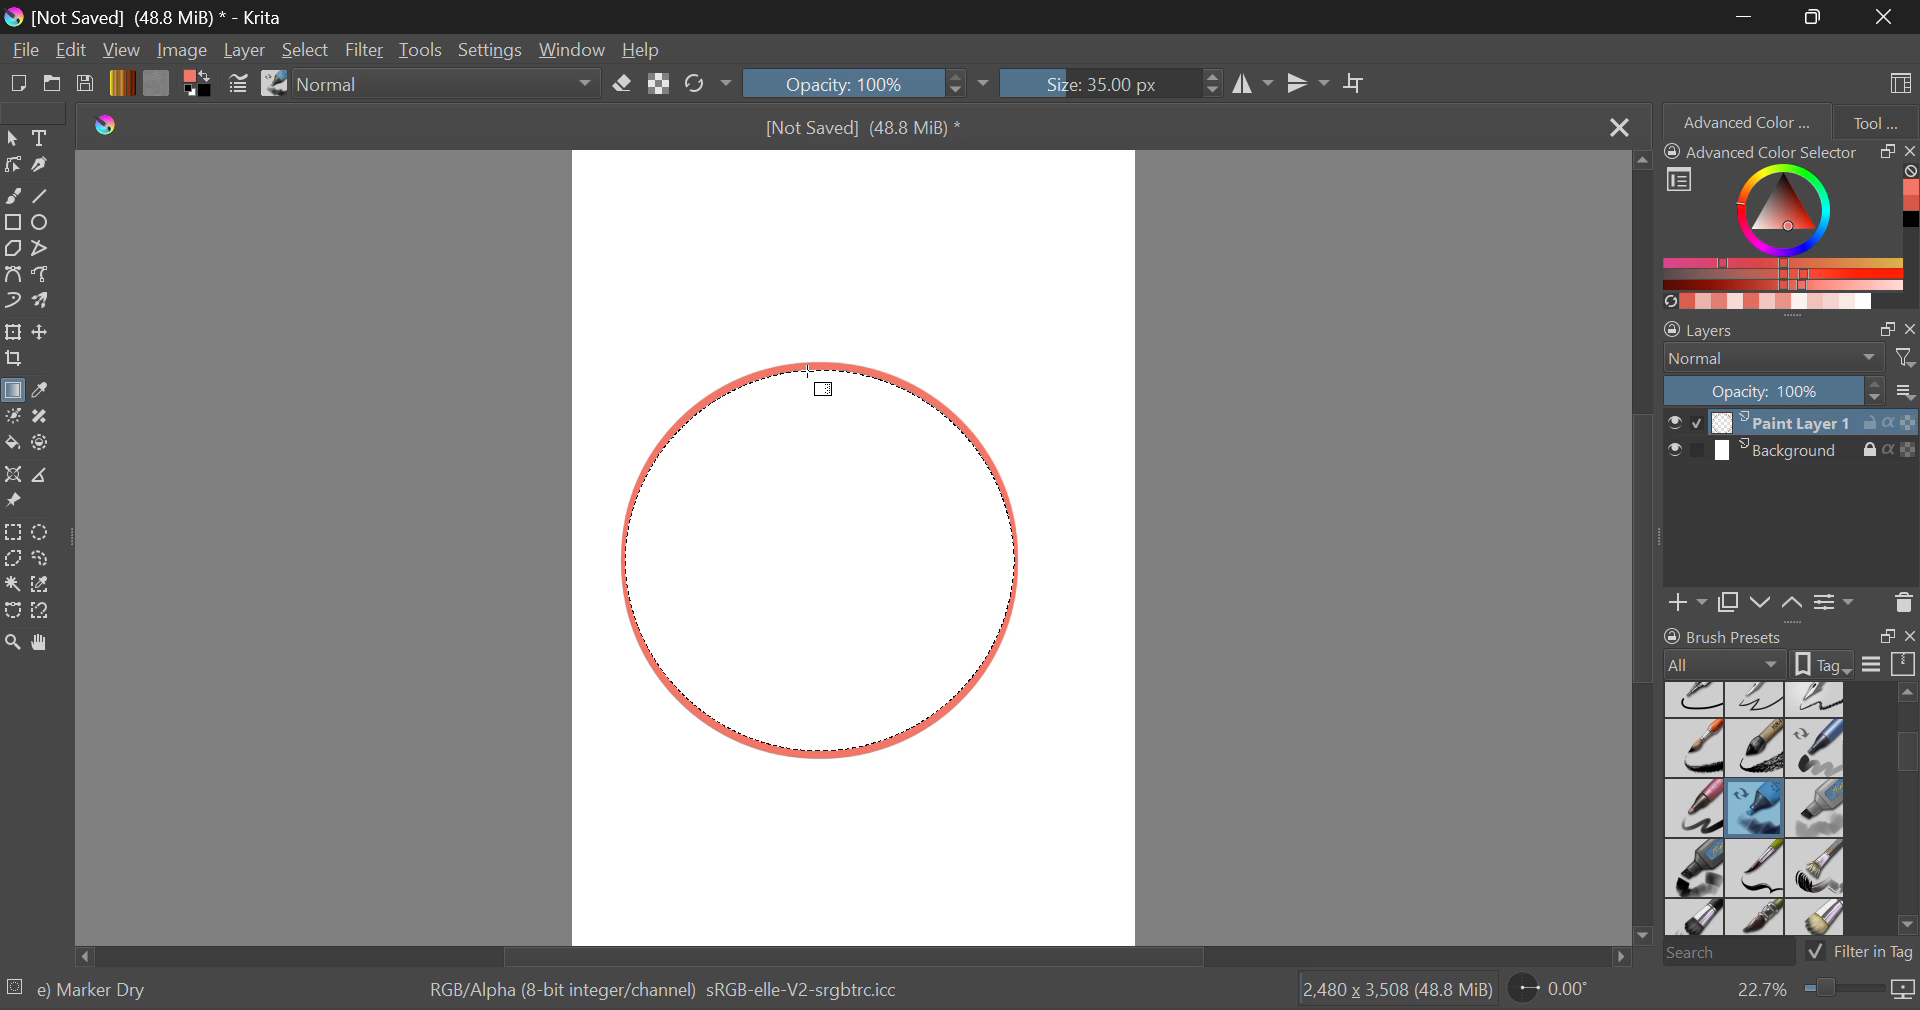  I want to click on Brush Presets Docket Tab, so click(1789, 647).